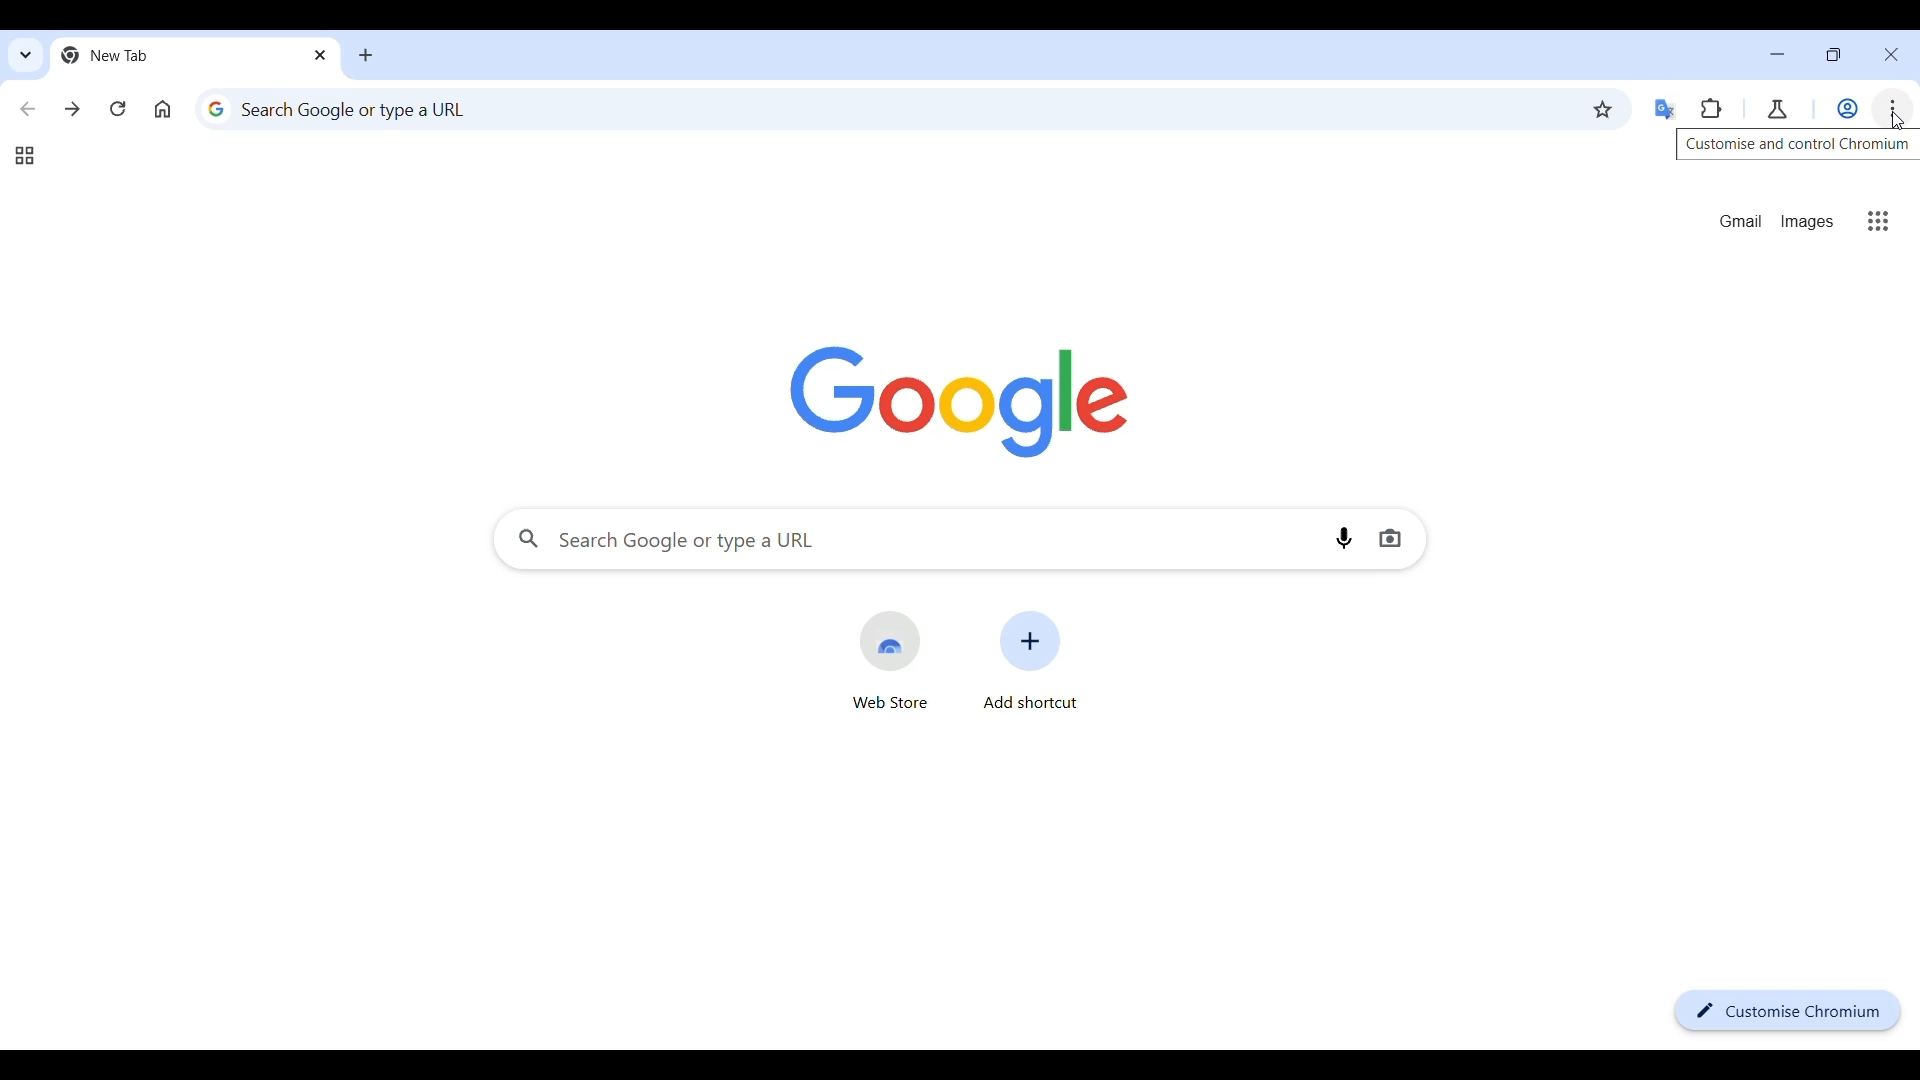 Image resolution: width=1920 pixels, height=1080 pixels. I want to click on Search Google or type a url, so click(888, 108).